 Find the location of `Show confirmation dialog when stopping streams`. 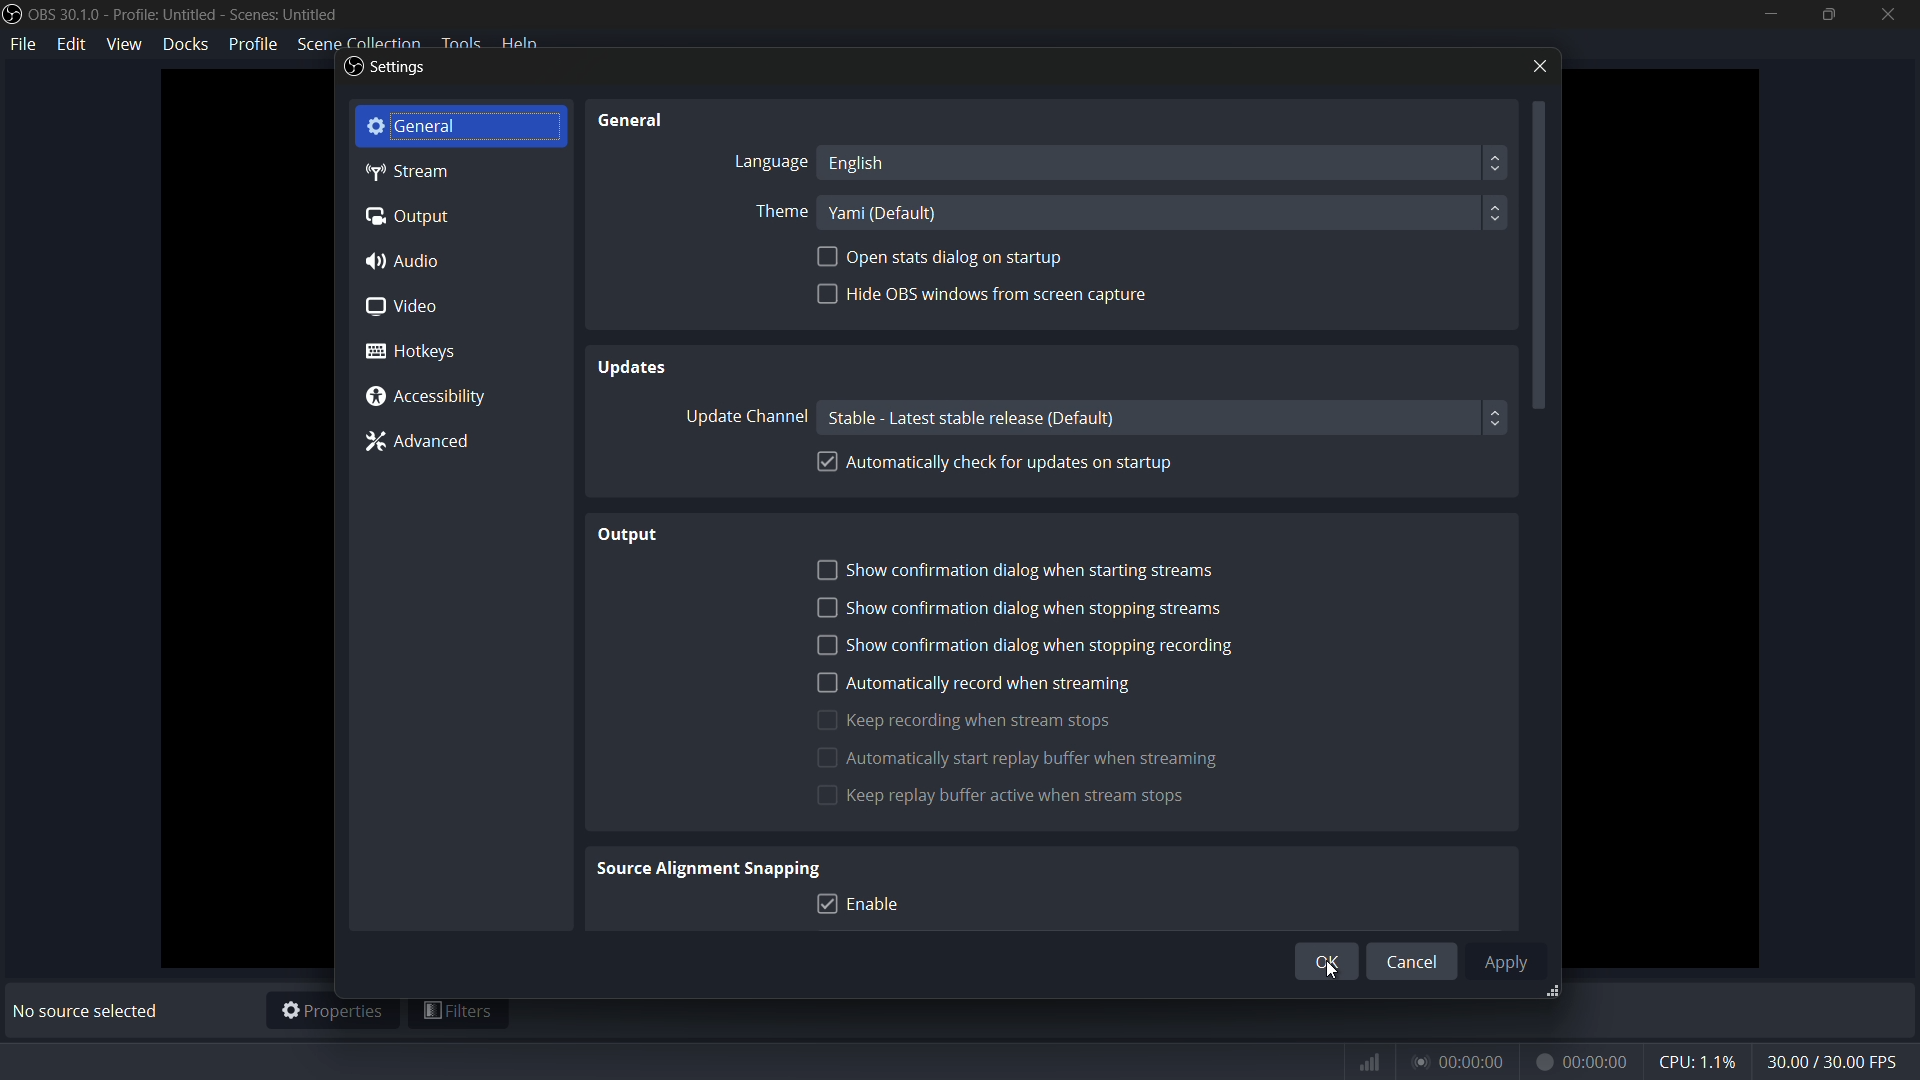

Show confirmation dialog when stopping streams is located at coordinates (1027, 606).